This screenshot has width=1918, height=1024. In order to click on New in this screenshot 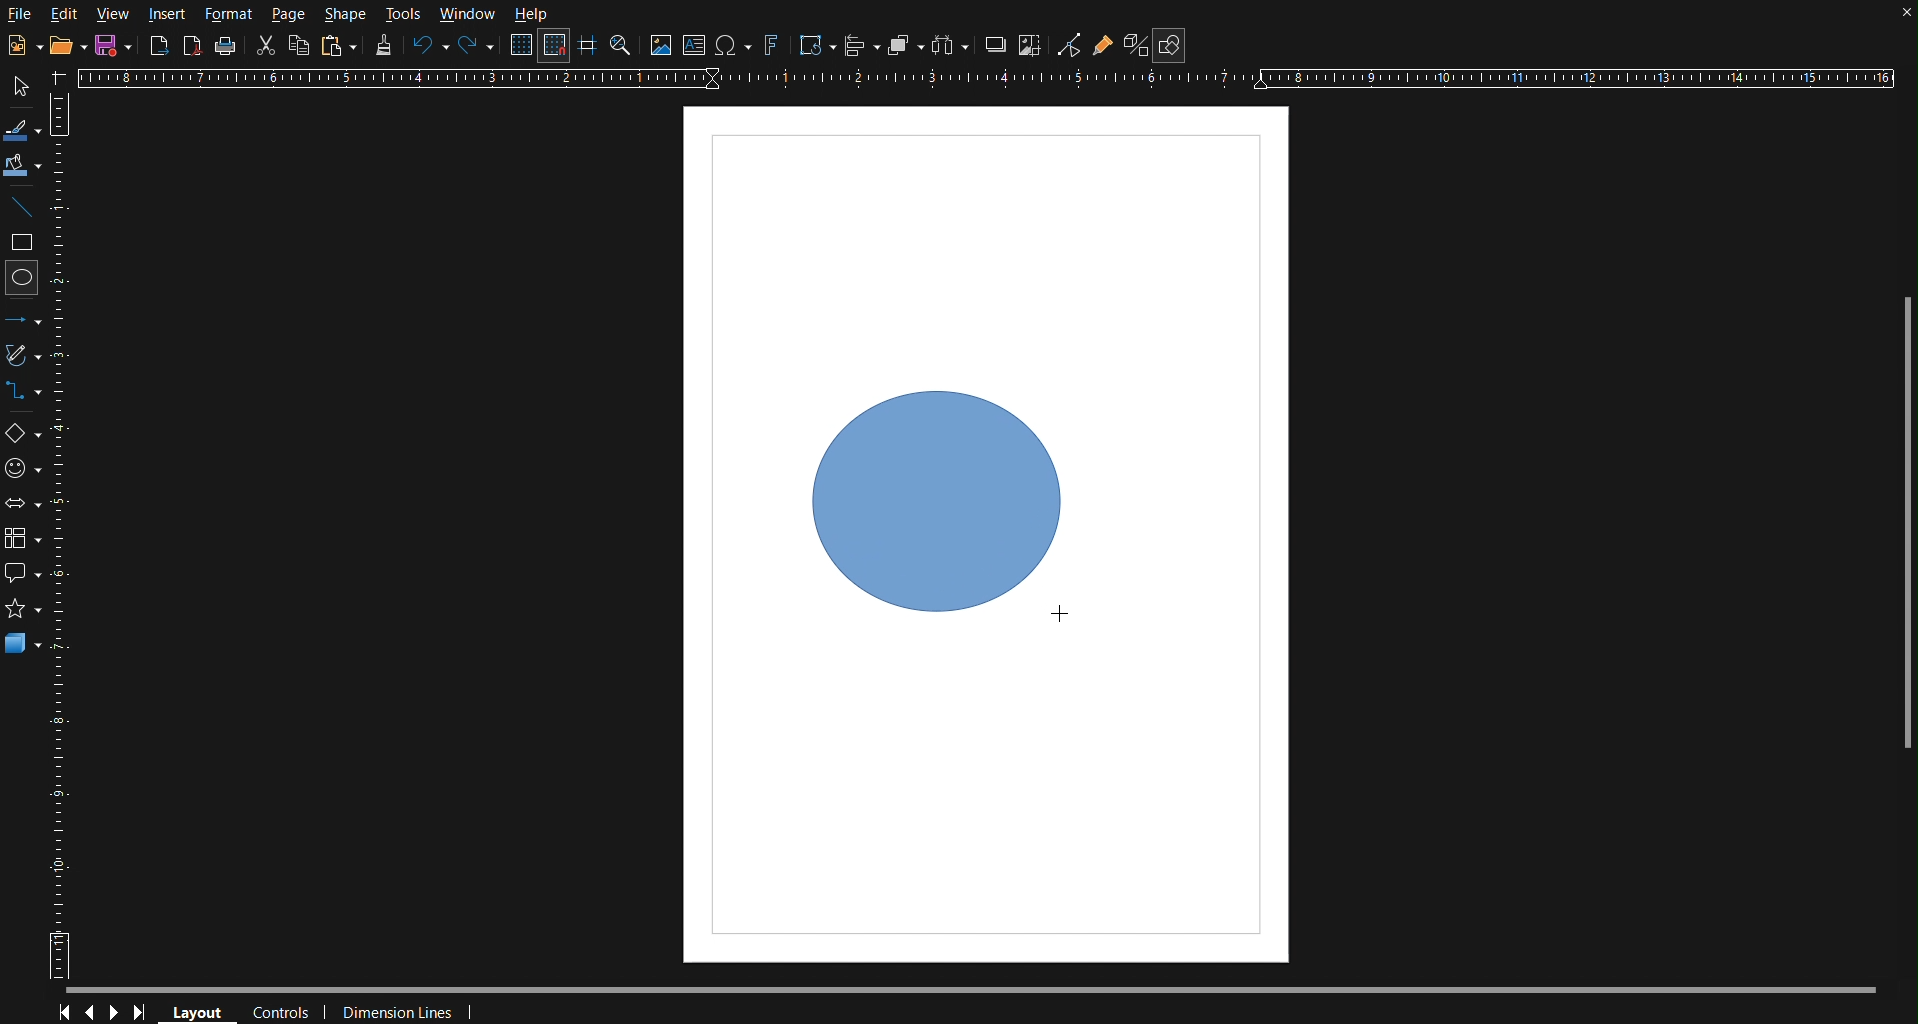, I will do `click(19, 42)`.